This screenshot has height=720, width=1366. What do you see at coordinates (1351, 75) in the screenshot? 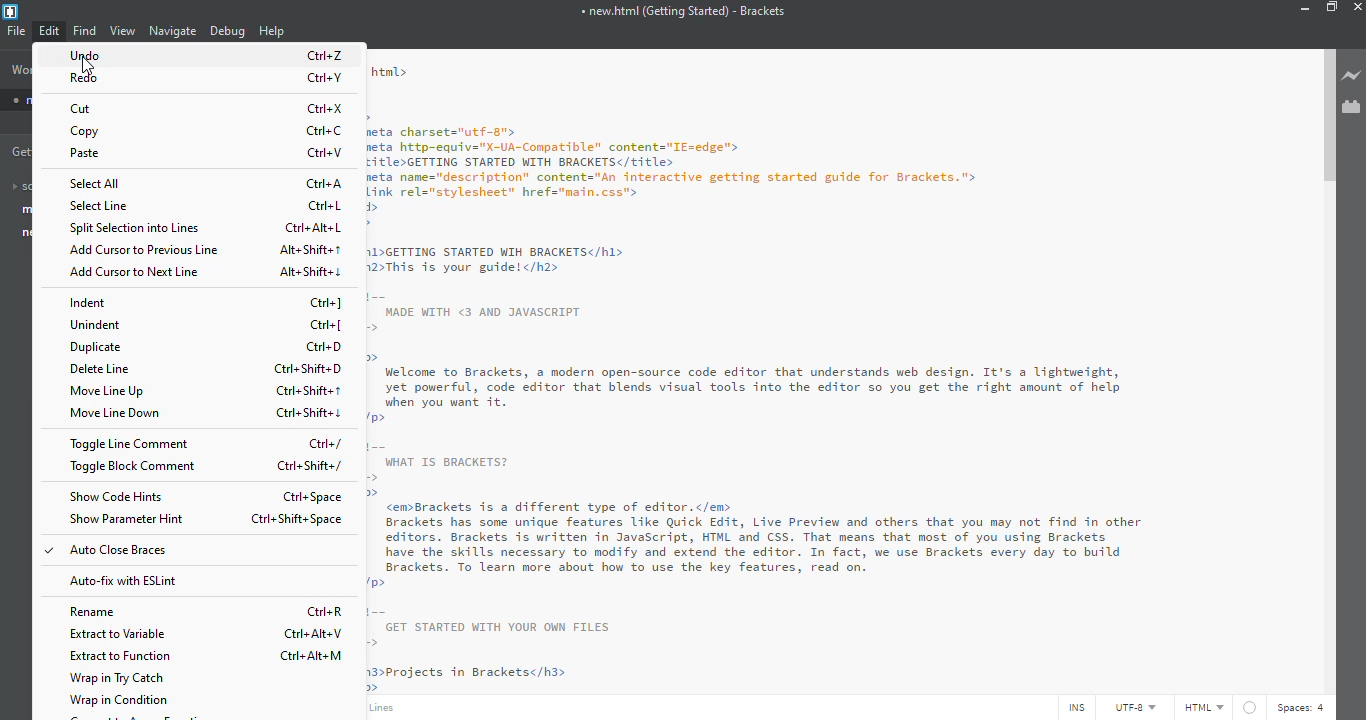
I see `live preview` at bounding box center [1351, 75].